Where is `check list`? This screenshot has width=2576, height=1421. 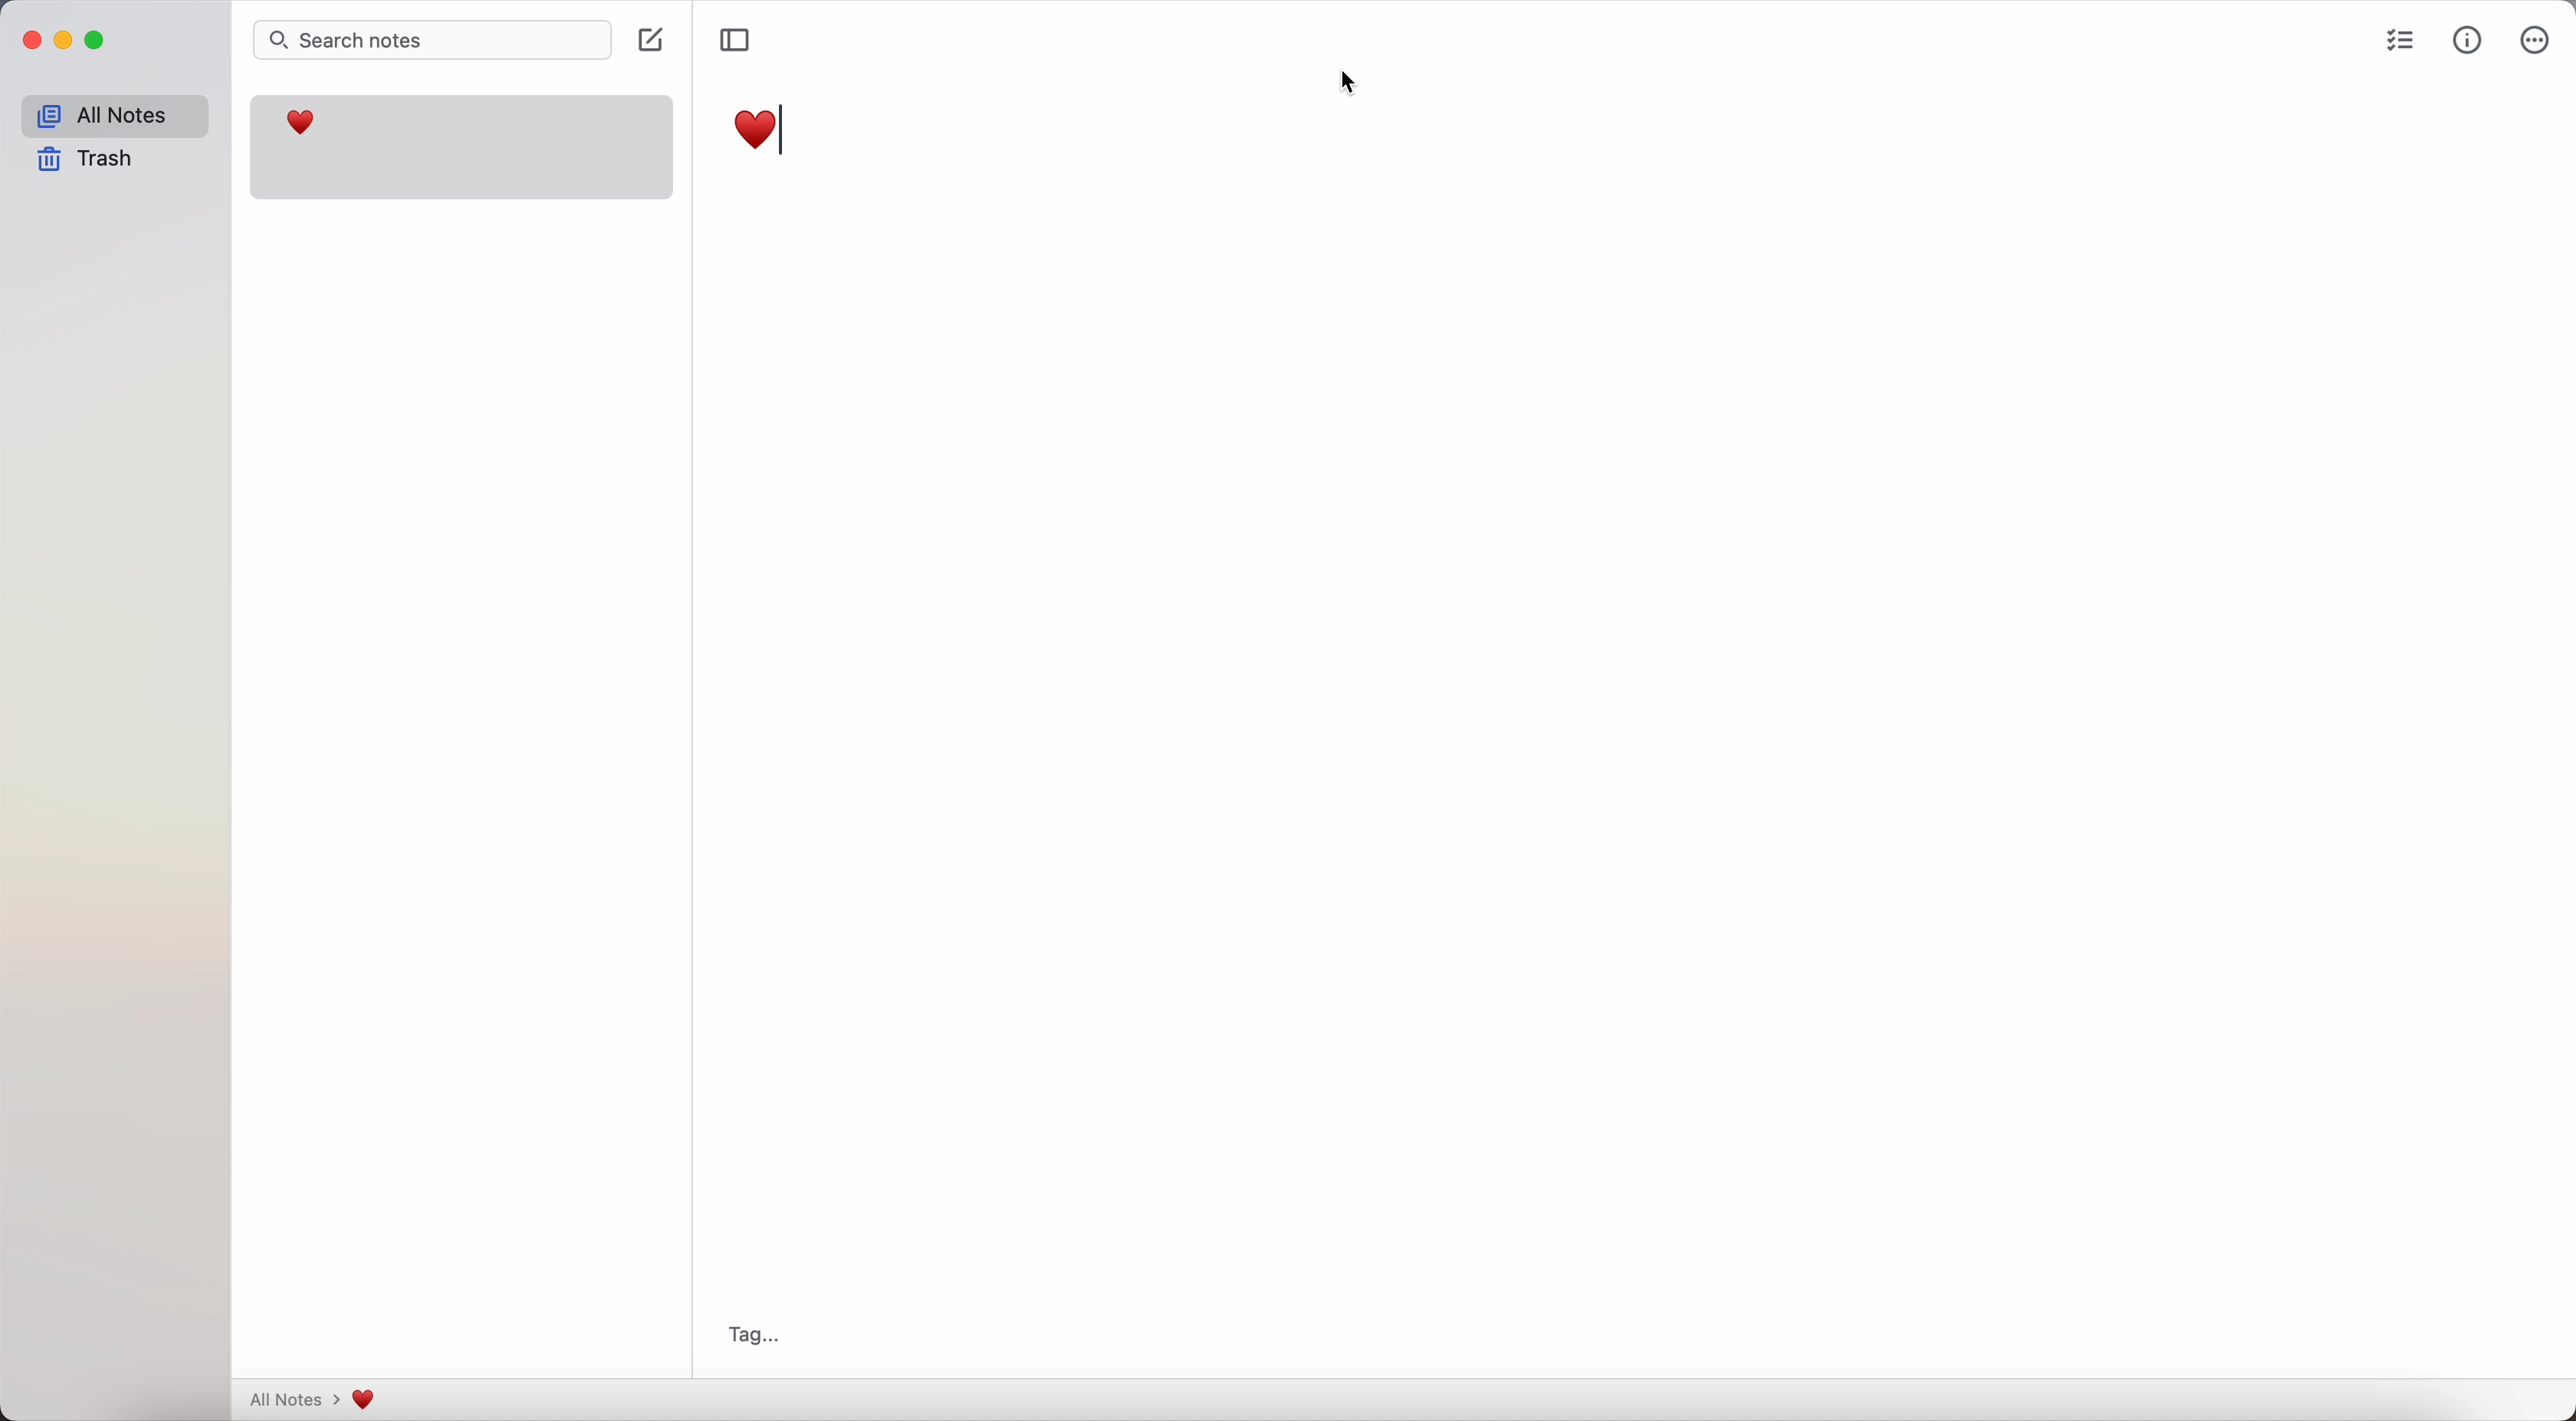
check list is located at coordinates (2396, 39).